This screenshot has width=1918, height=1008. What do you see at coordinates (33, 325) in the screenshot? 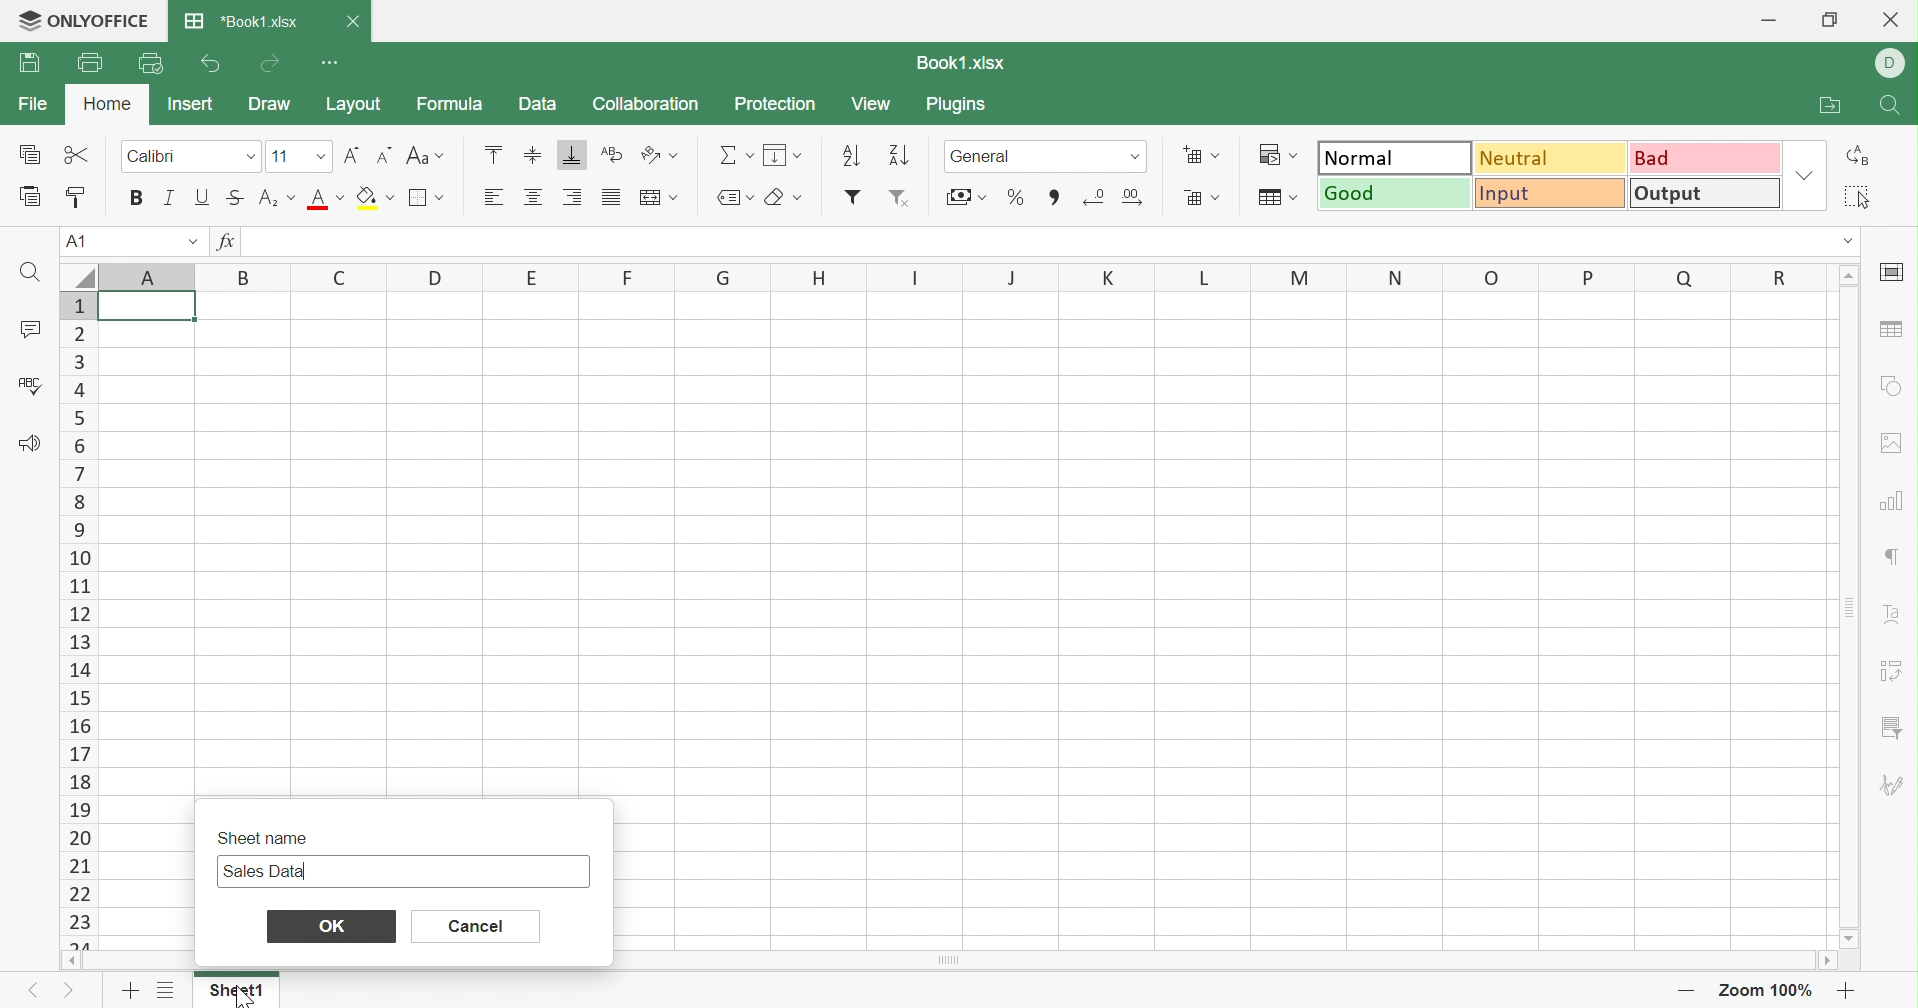
I see `Comments` at bounding box center [33, 325].